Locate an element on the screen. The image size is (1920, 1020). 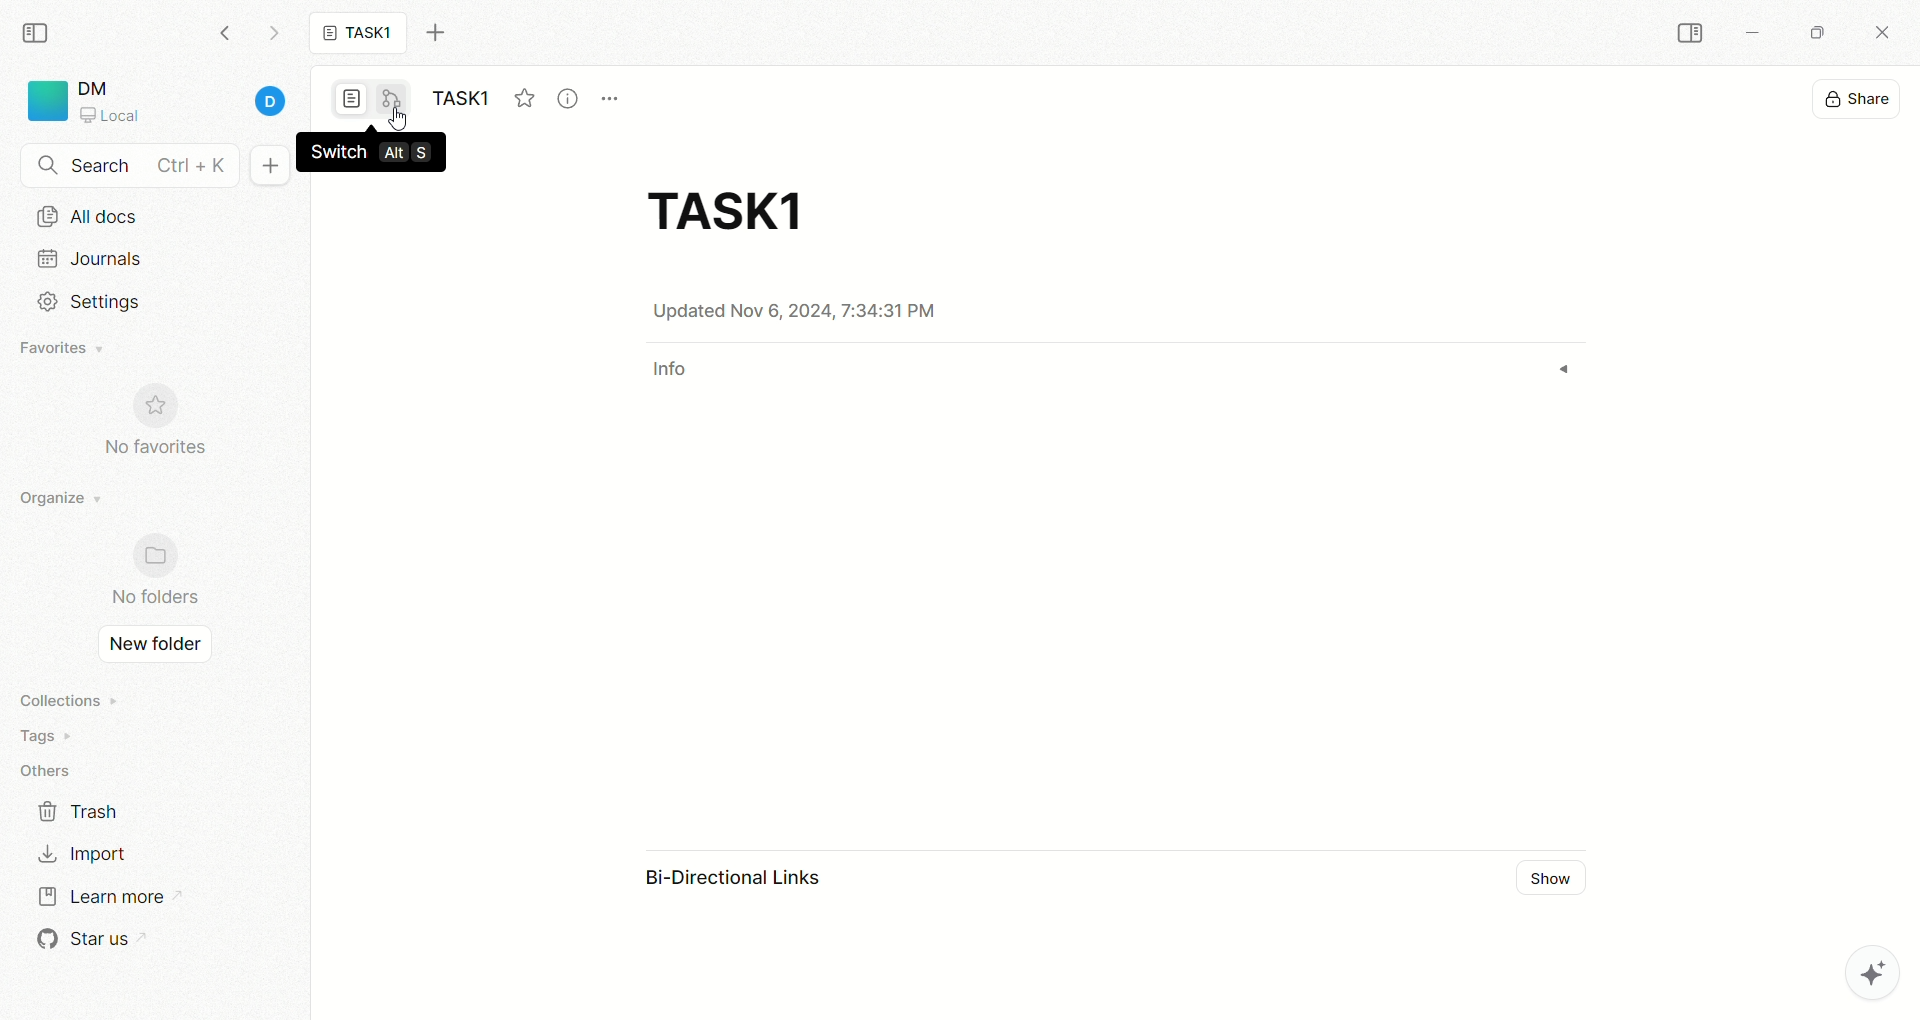
all docs is located at coordinates (87, 216).